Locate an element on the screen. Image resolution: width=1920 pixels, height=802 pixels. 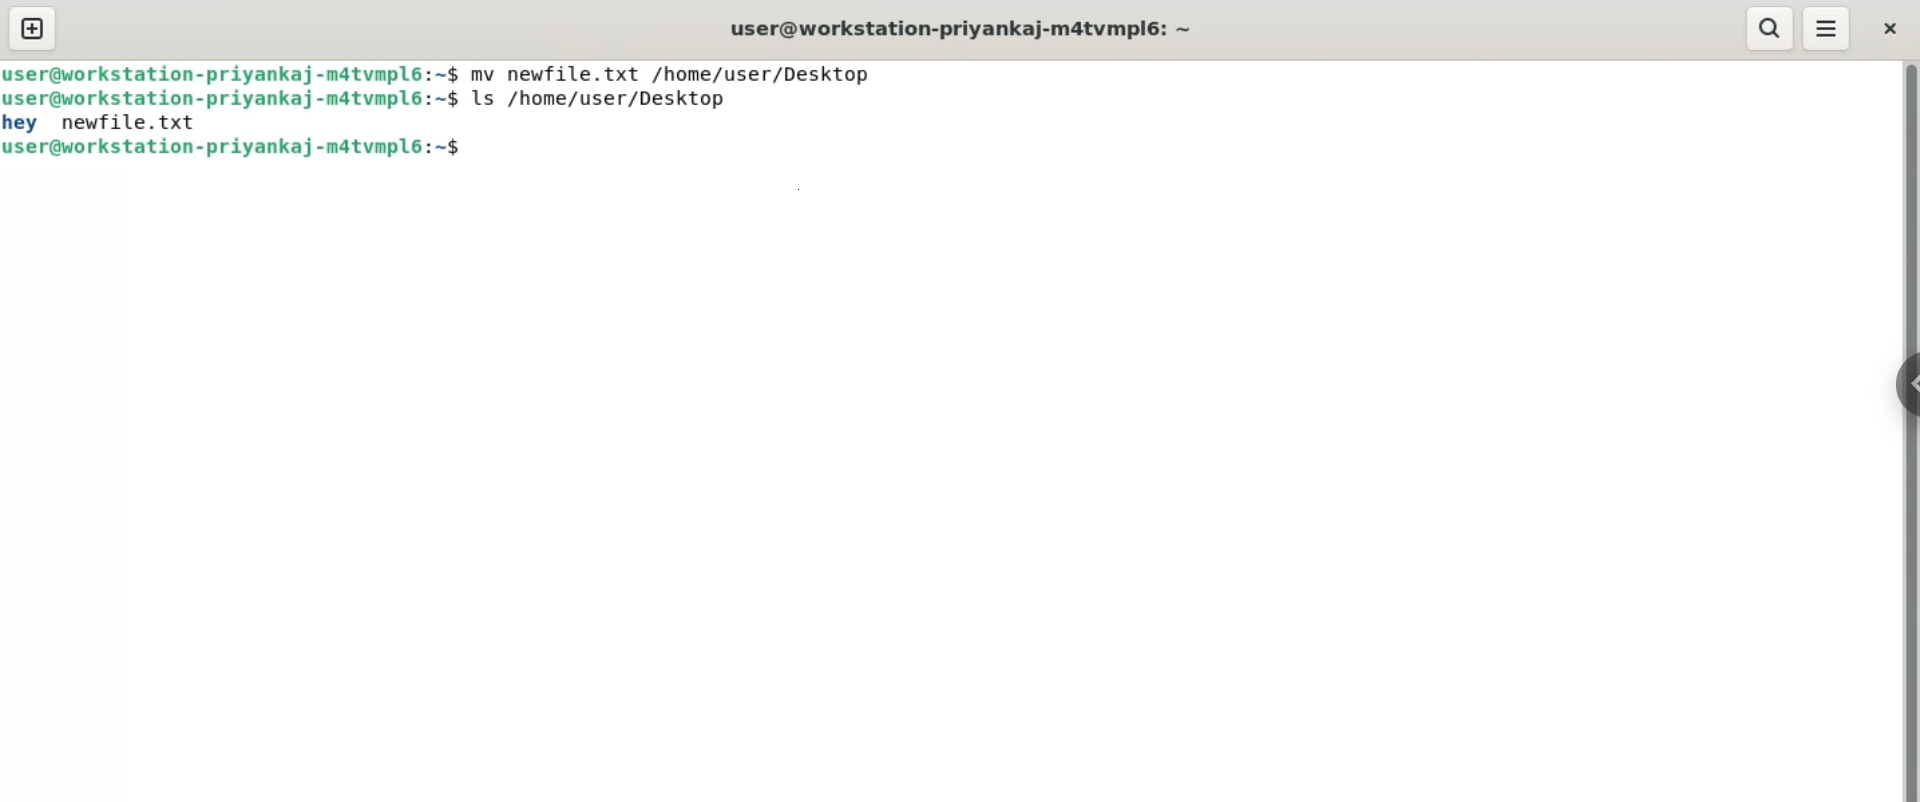
ls /home/user/Desktop is located at coordinates (606, 100).